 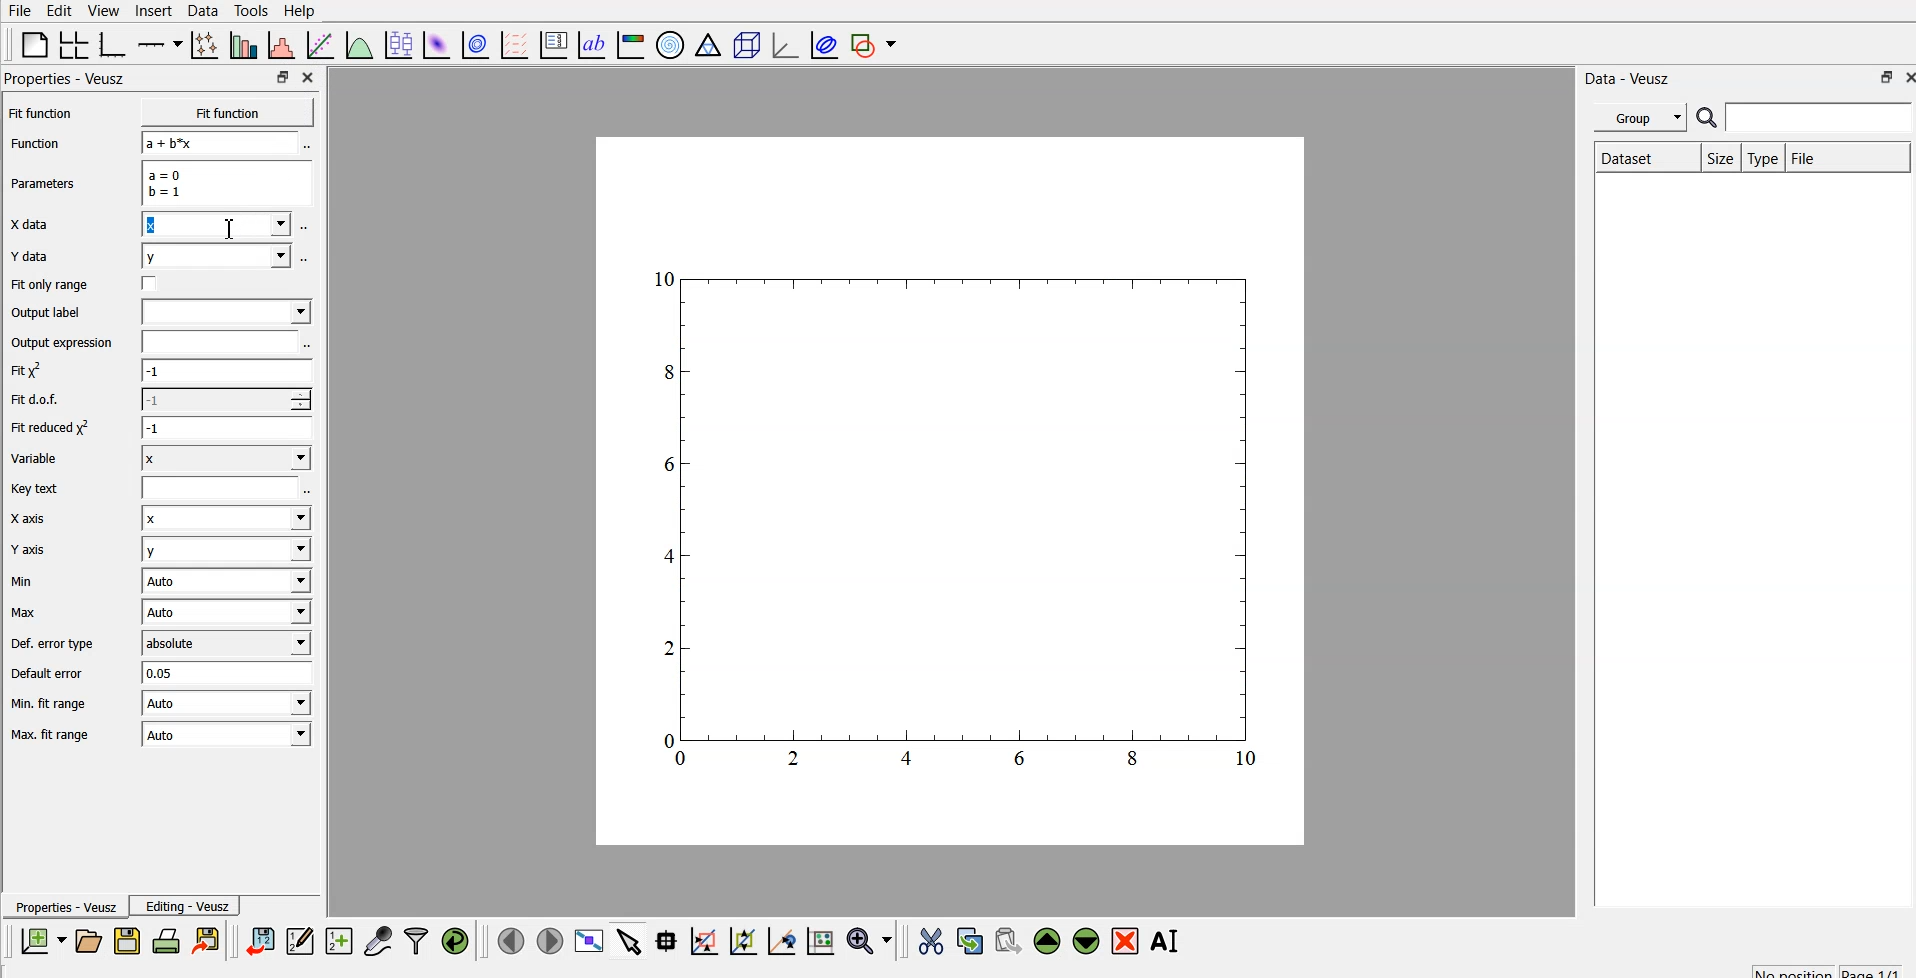 I want to click on save, so click(x=127, y=943).